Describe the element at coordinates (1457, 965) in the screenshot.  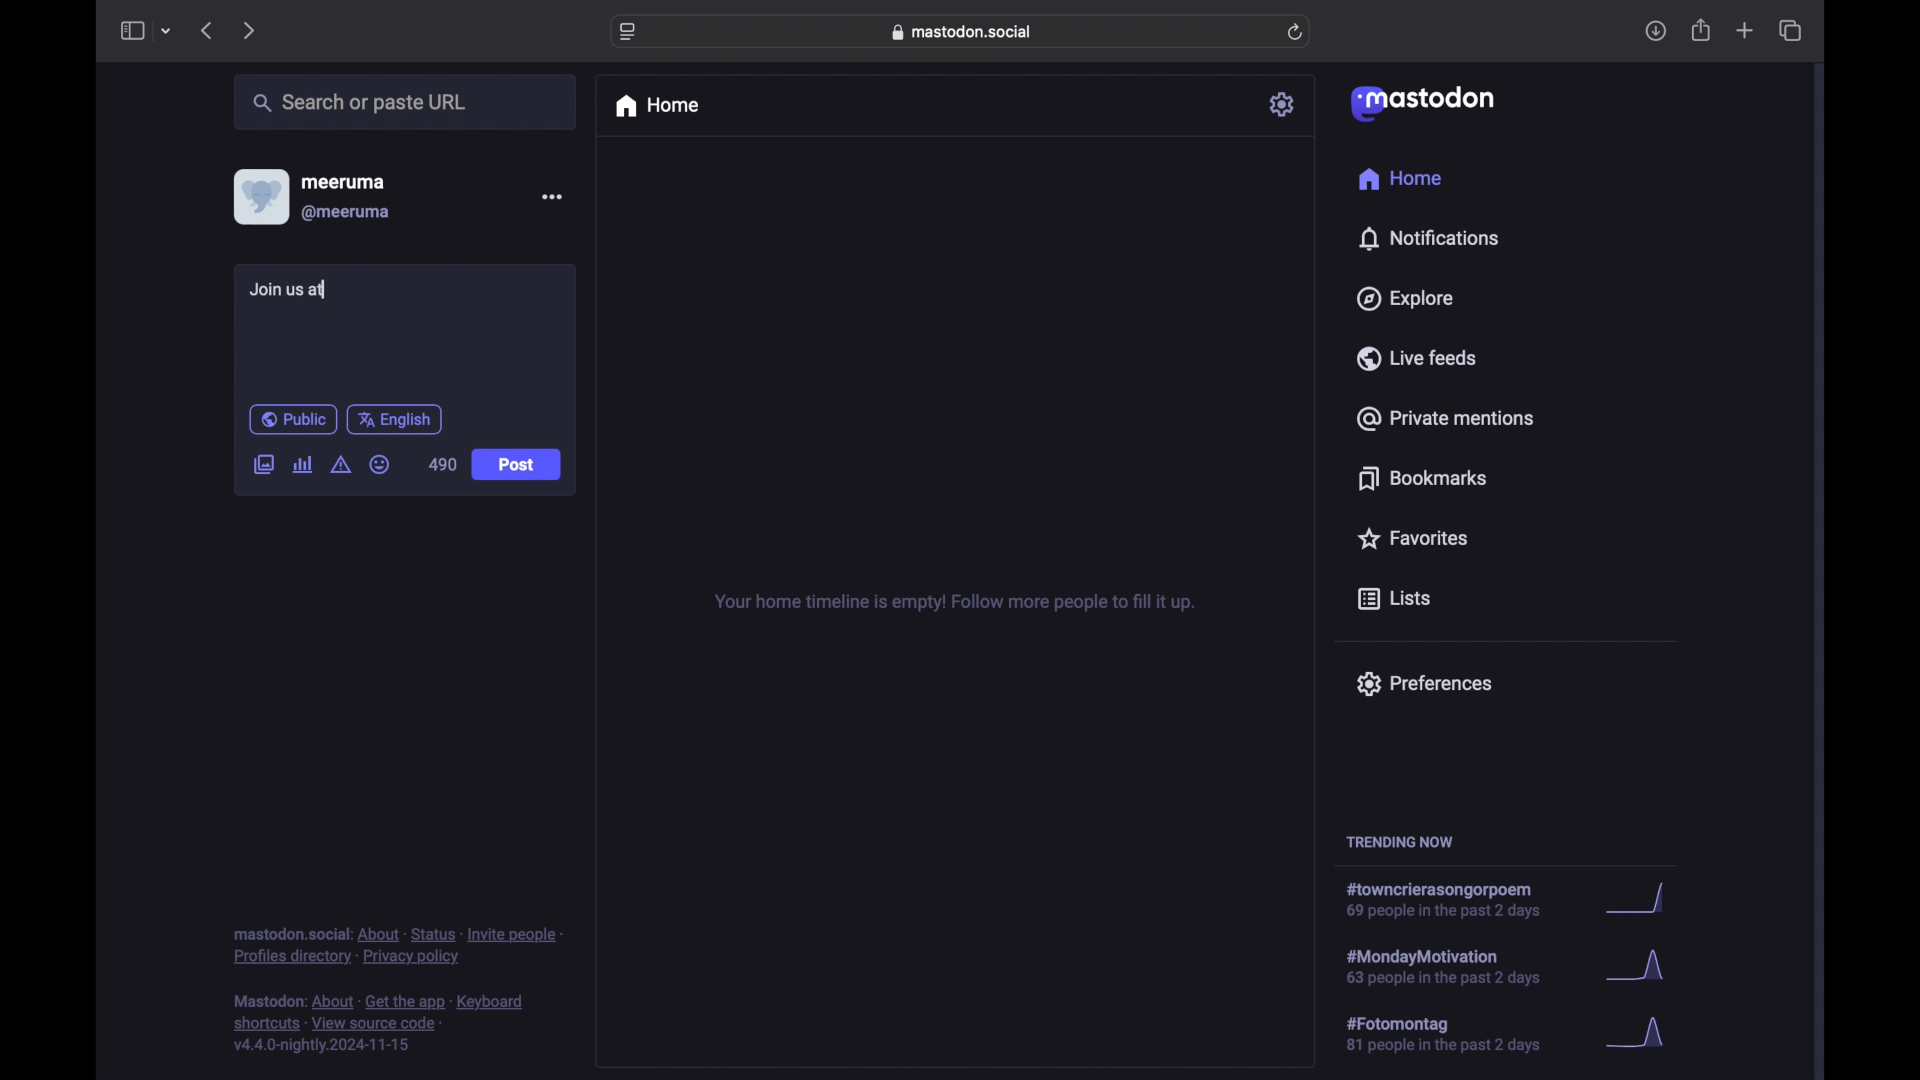
I see `hashtag trend` at that location.